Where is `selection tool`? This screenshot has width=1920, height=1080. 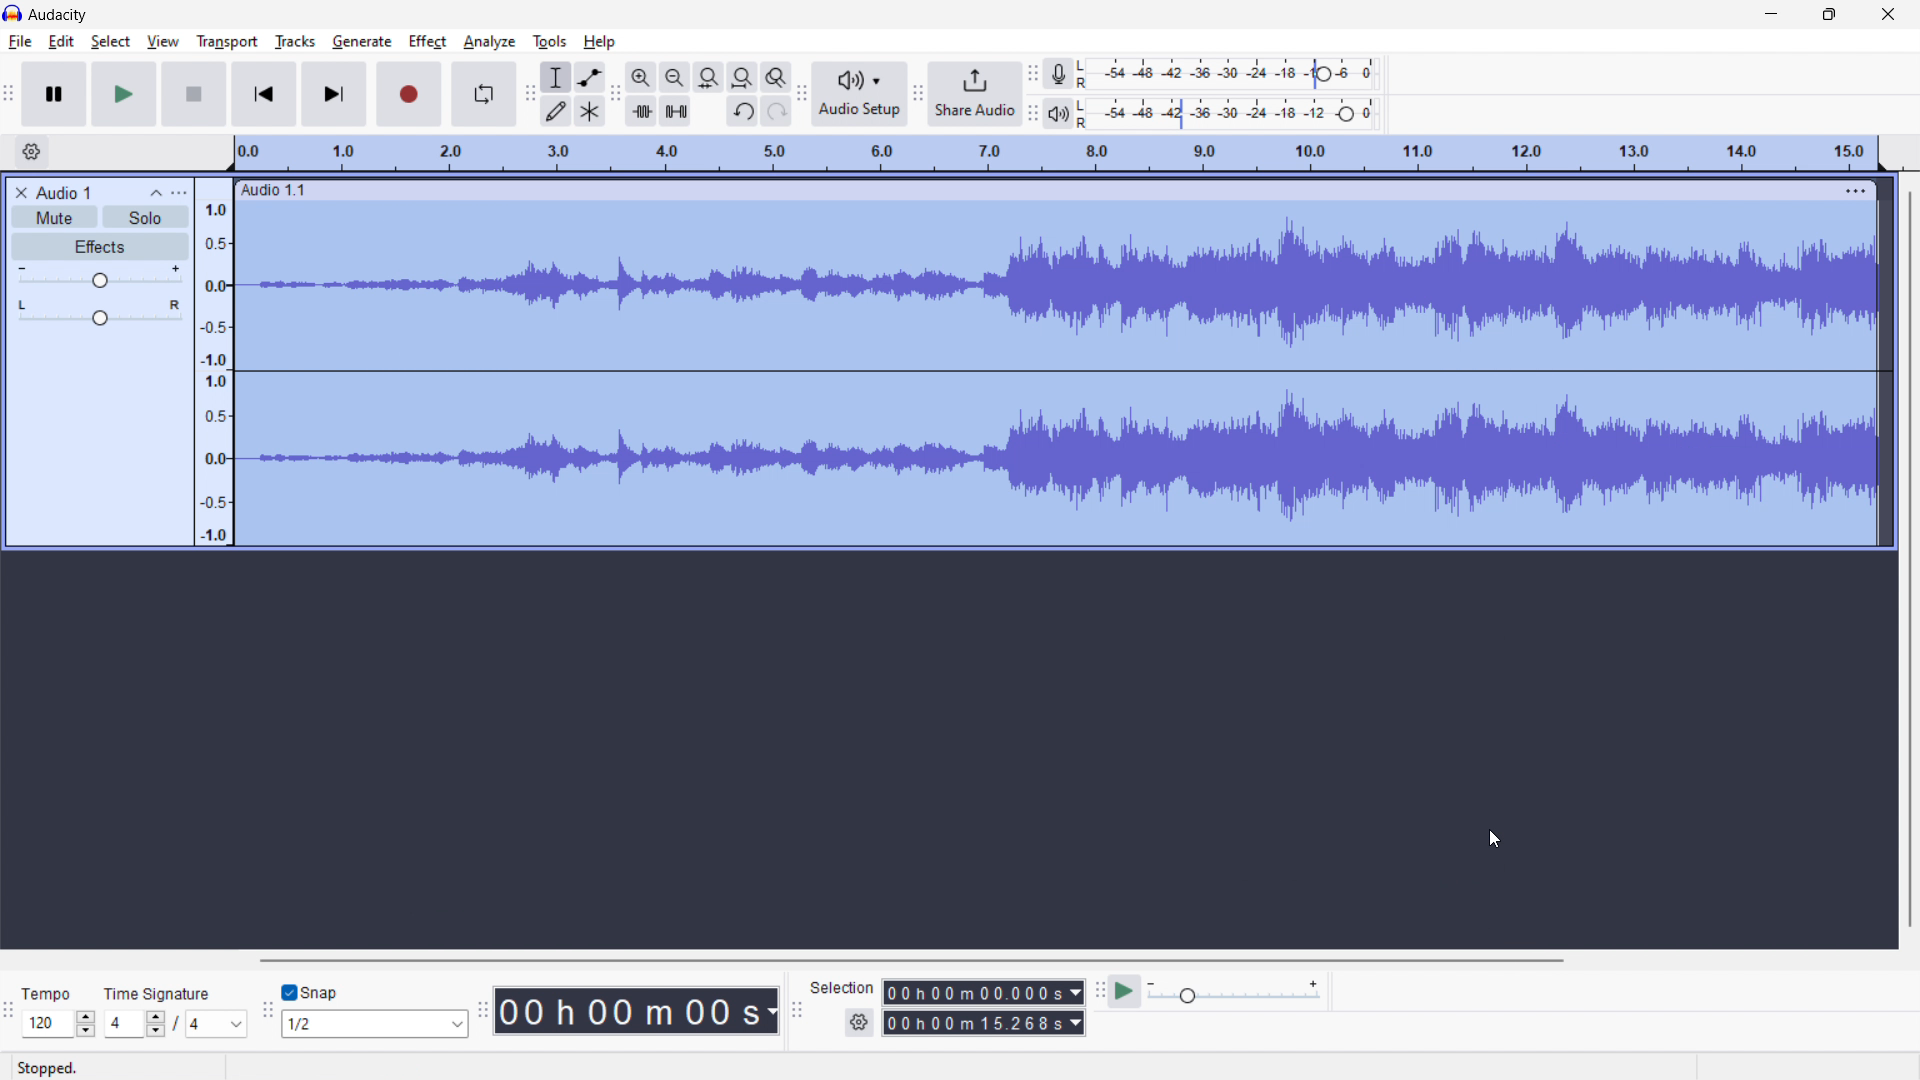
selection tool is located at coordinates (555, 77).